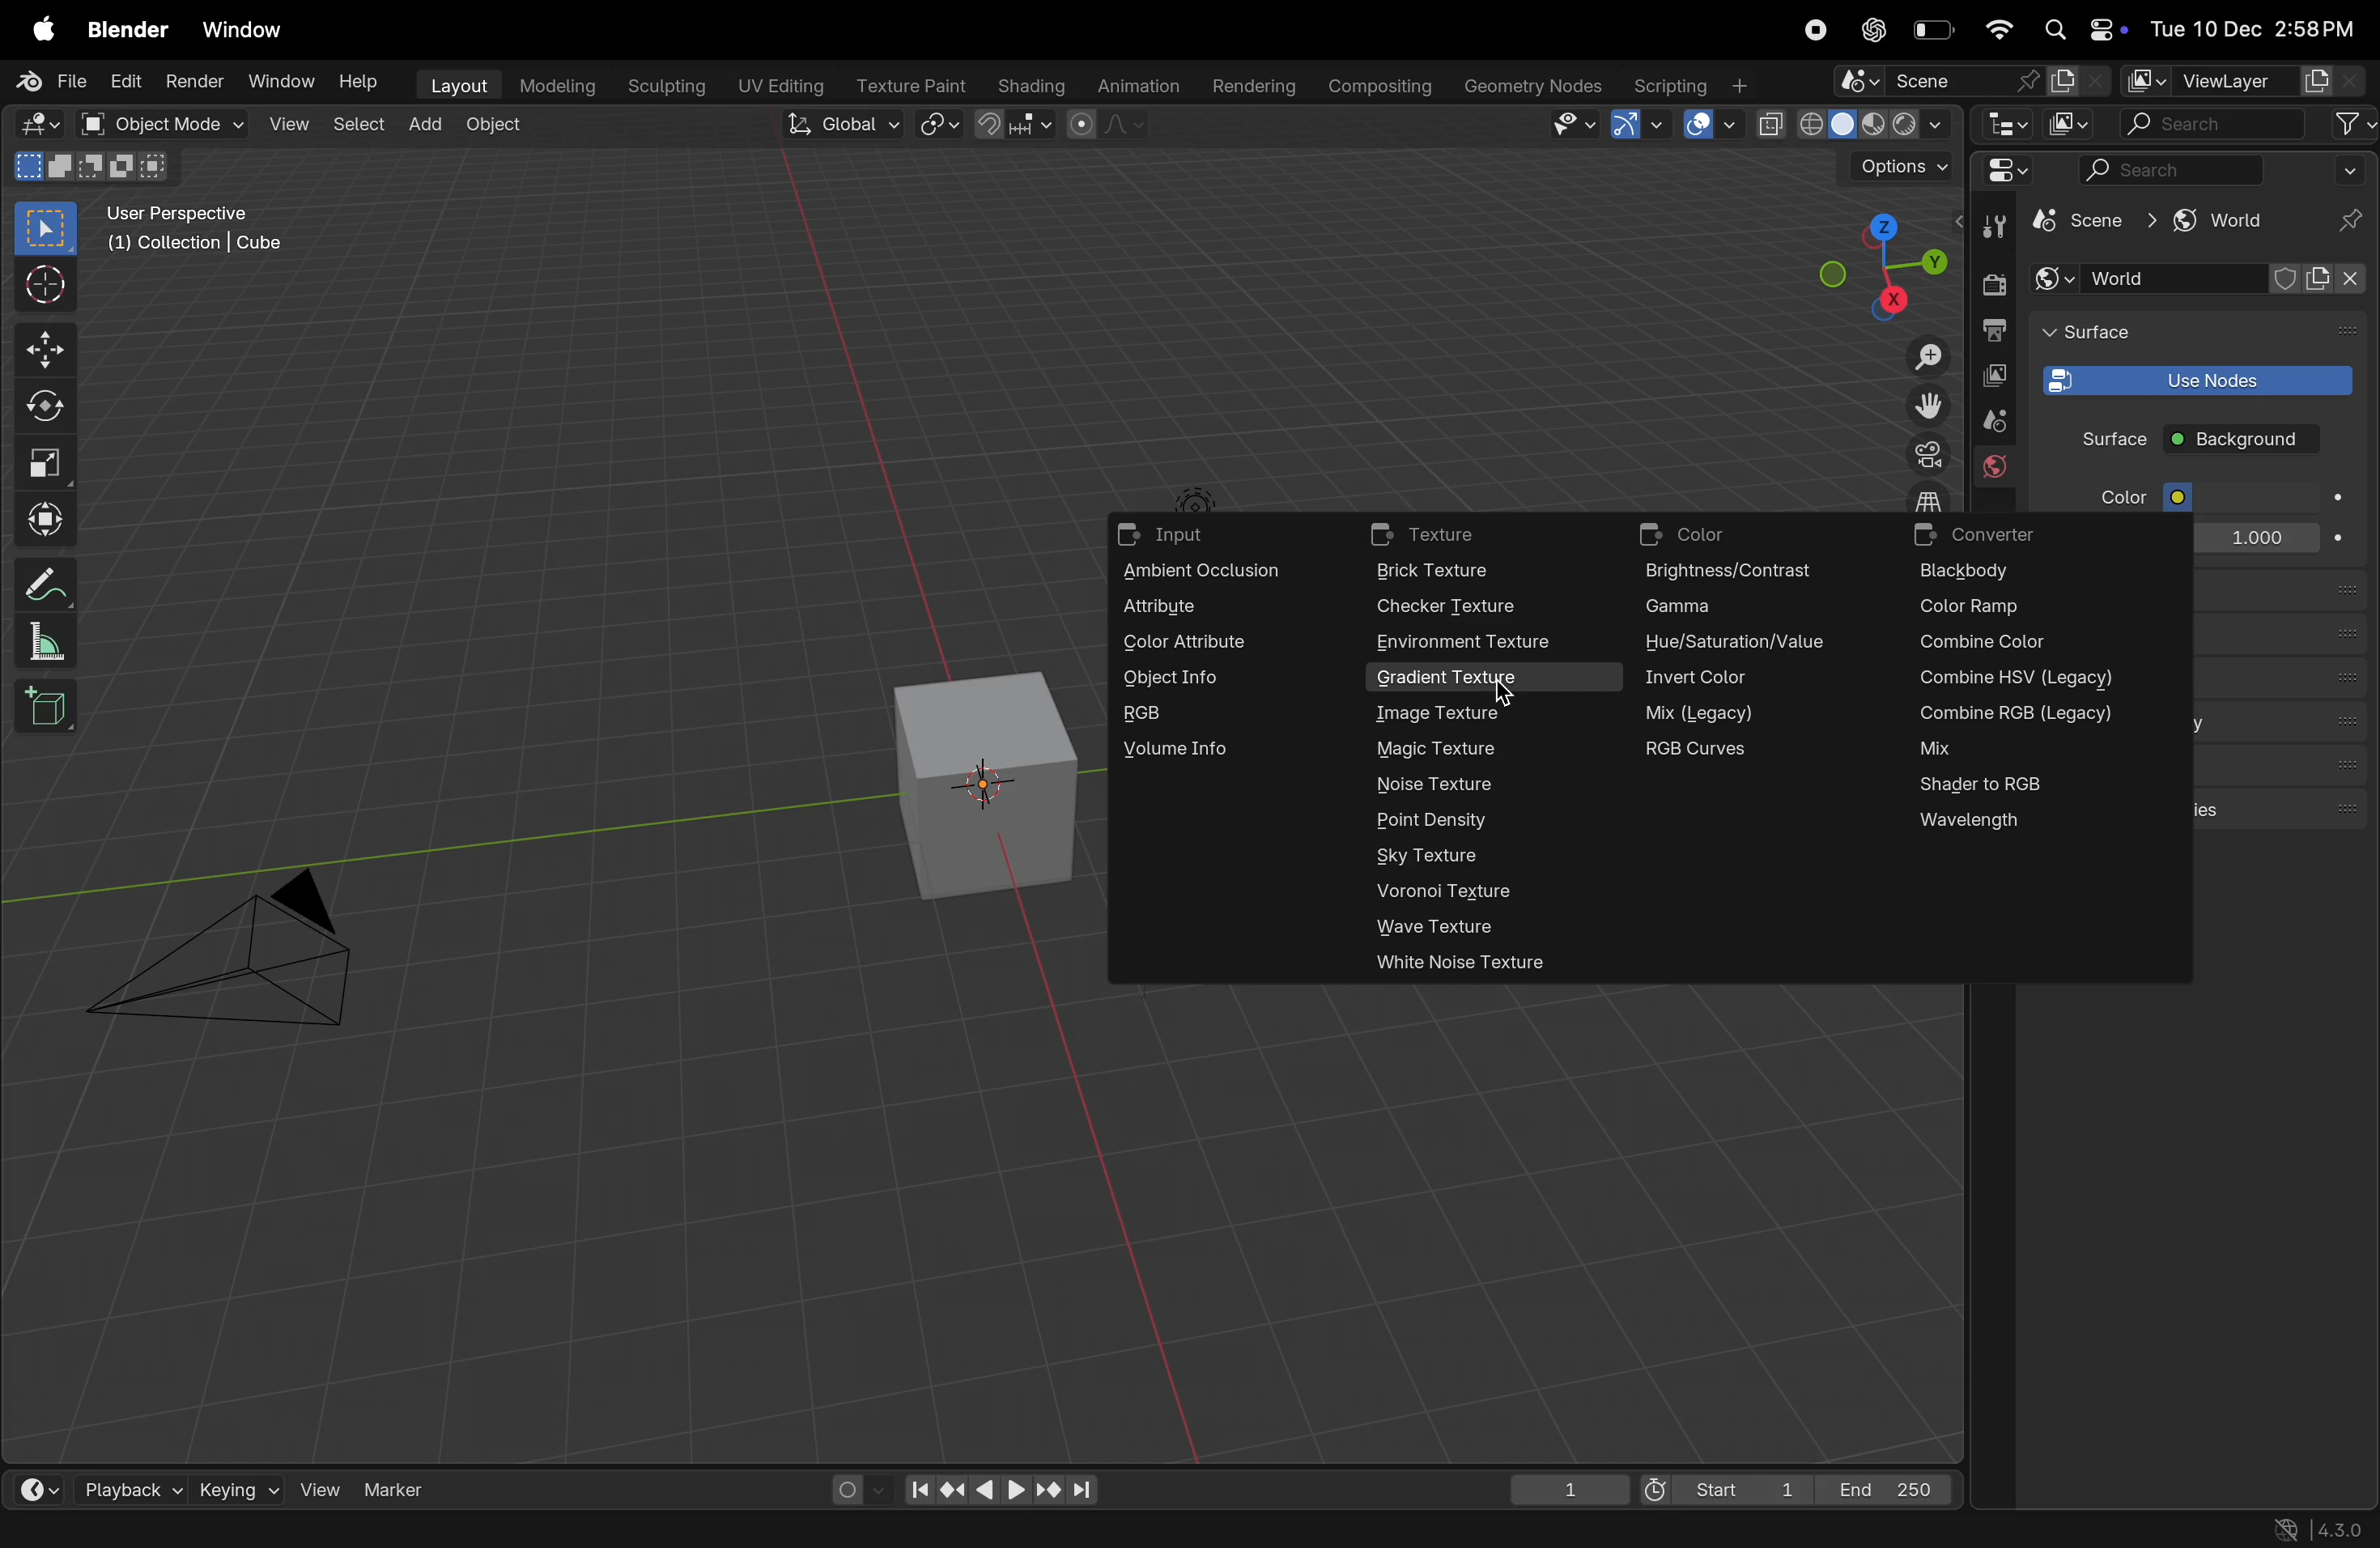 This screenshot has width=2380, height=1548. What do you see at coordinates (1455, 893) in the screenshot?
I see `voroni texture` at bounding box center [1455, 893].